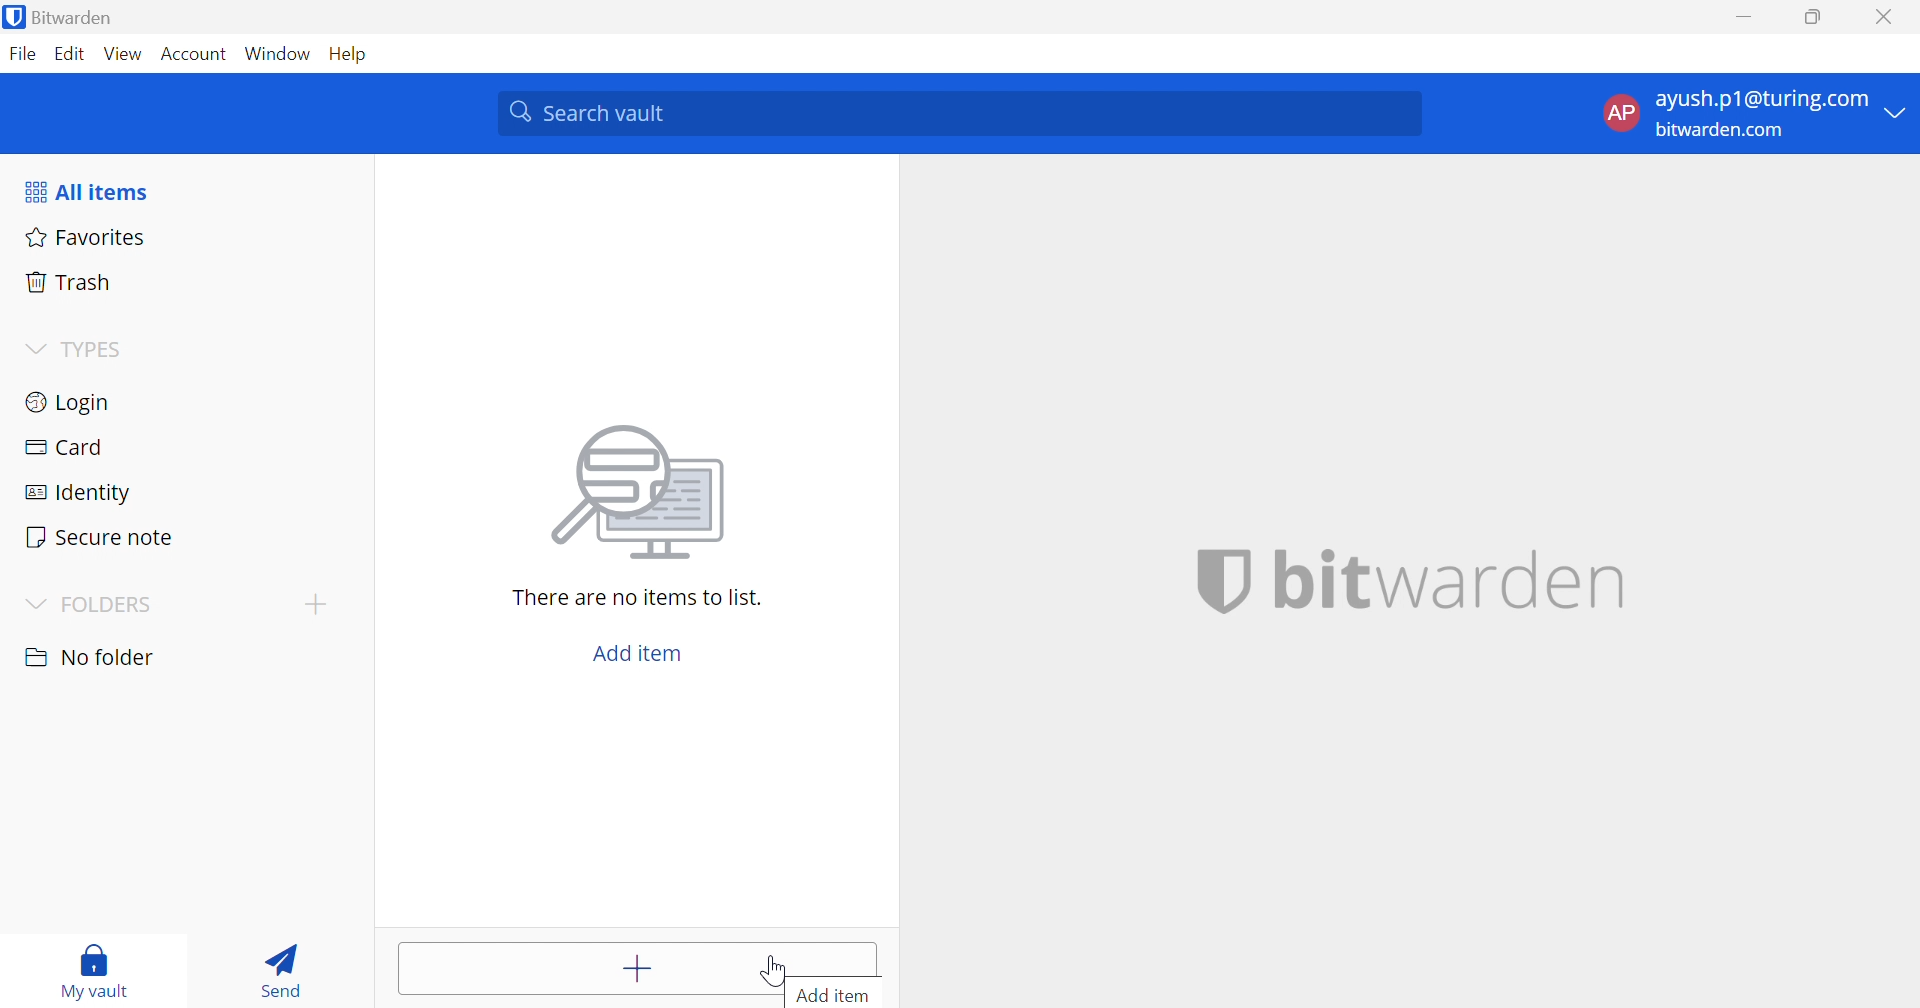  Describe the element at coordinates (195, 52) in the screenshot. I see `Account` at that location.